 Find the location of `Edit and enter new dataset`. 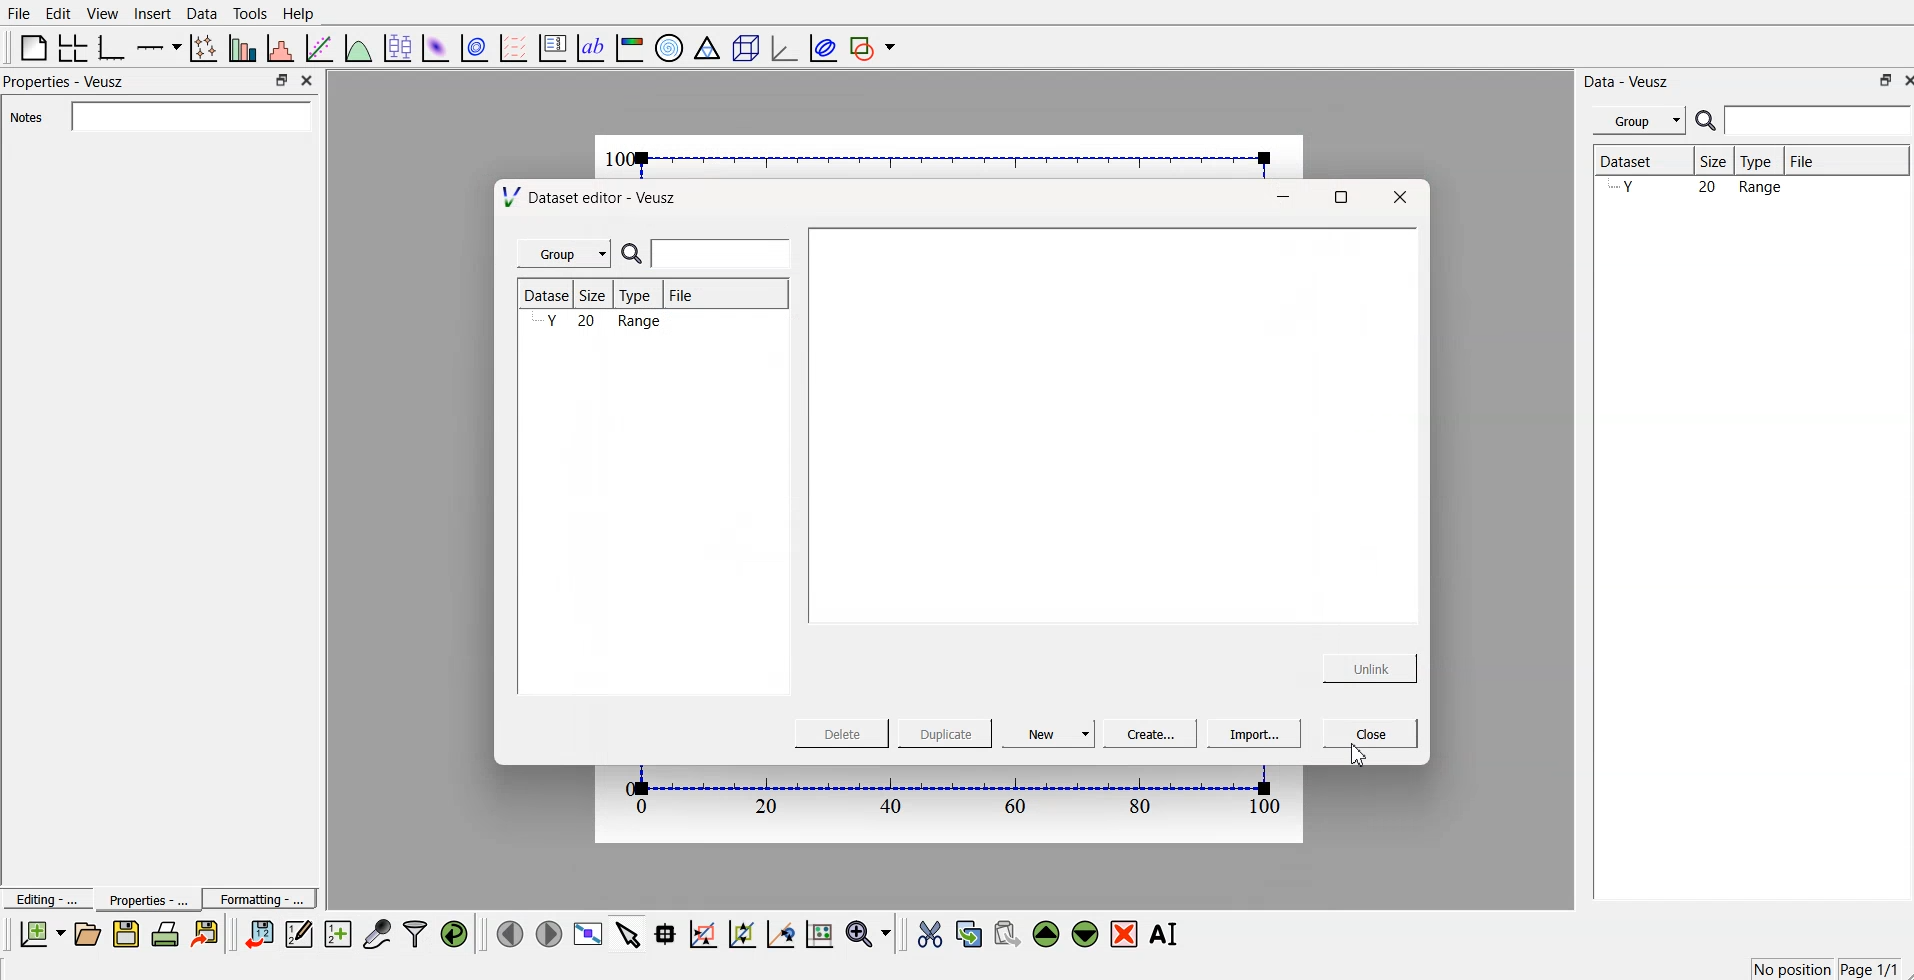

Edit and enter new dataset is located at coordinates (296, 934).